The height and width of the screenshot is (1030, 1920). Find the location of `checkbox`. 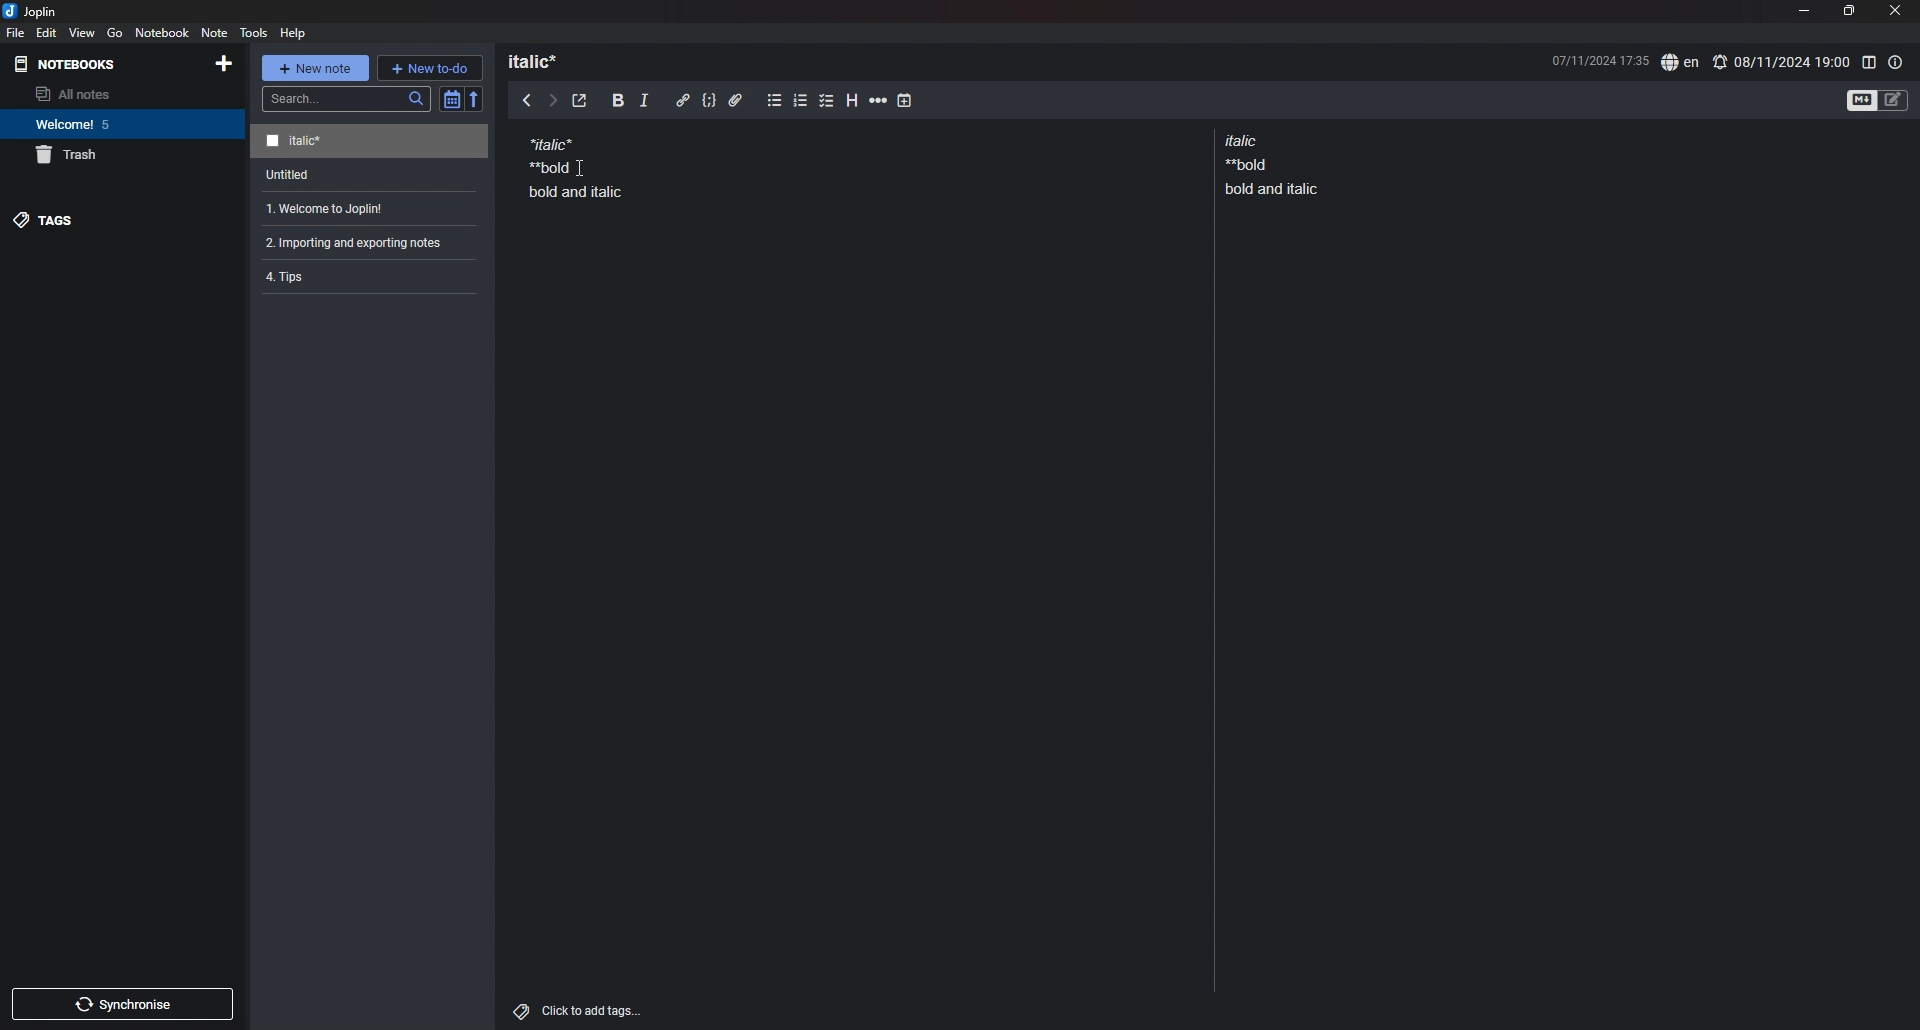

checkbox is located at coordinates (827, 102).